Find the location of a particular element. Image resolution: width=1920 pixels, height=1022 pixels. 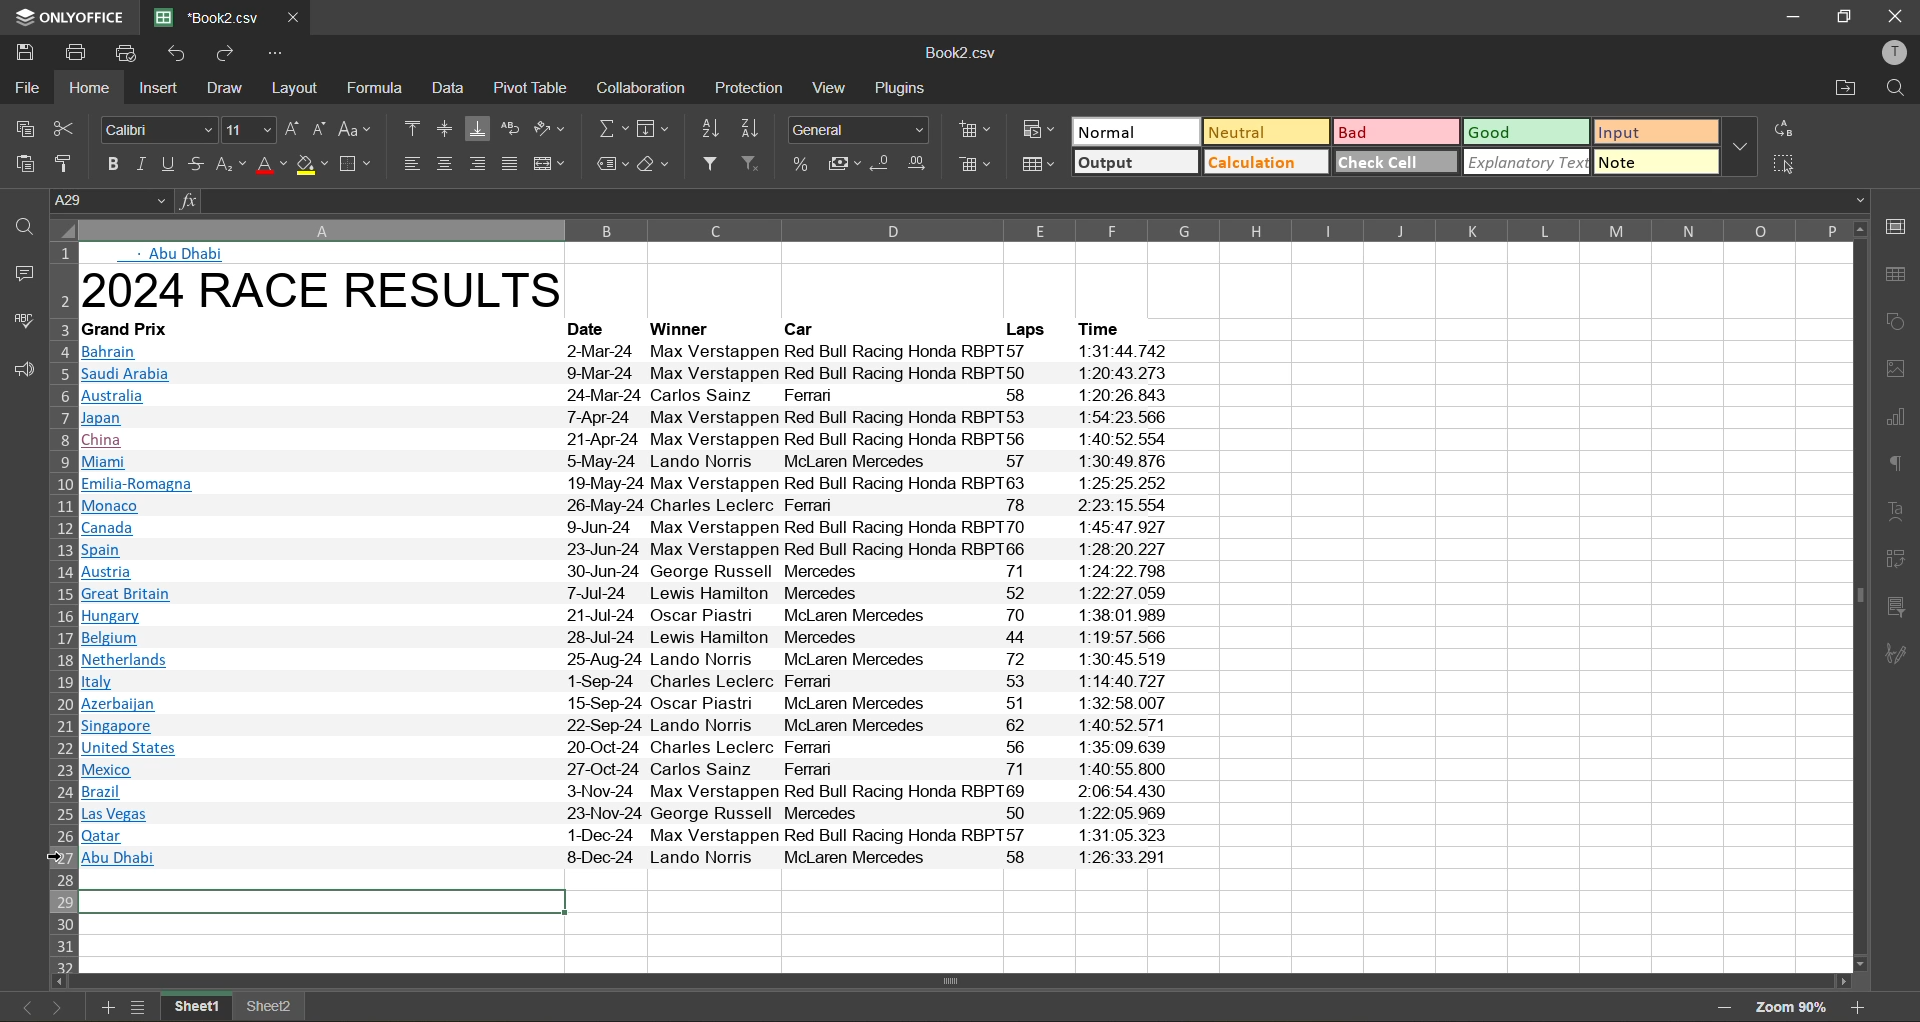

previous is located at coordinates (22, 1006).